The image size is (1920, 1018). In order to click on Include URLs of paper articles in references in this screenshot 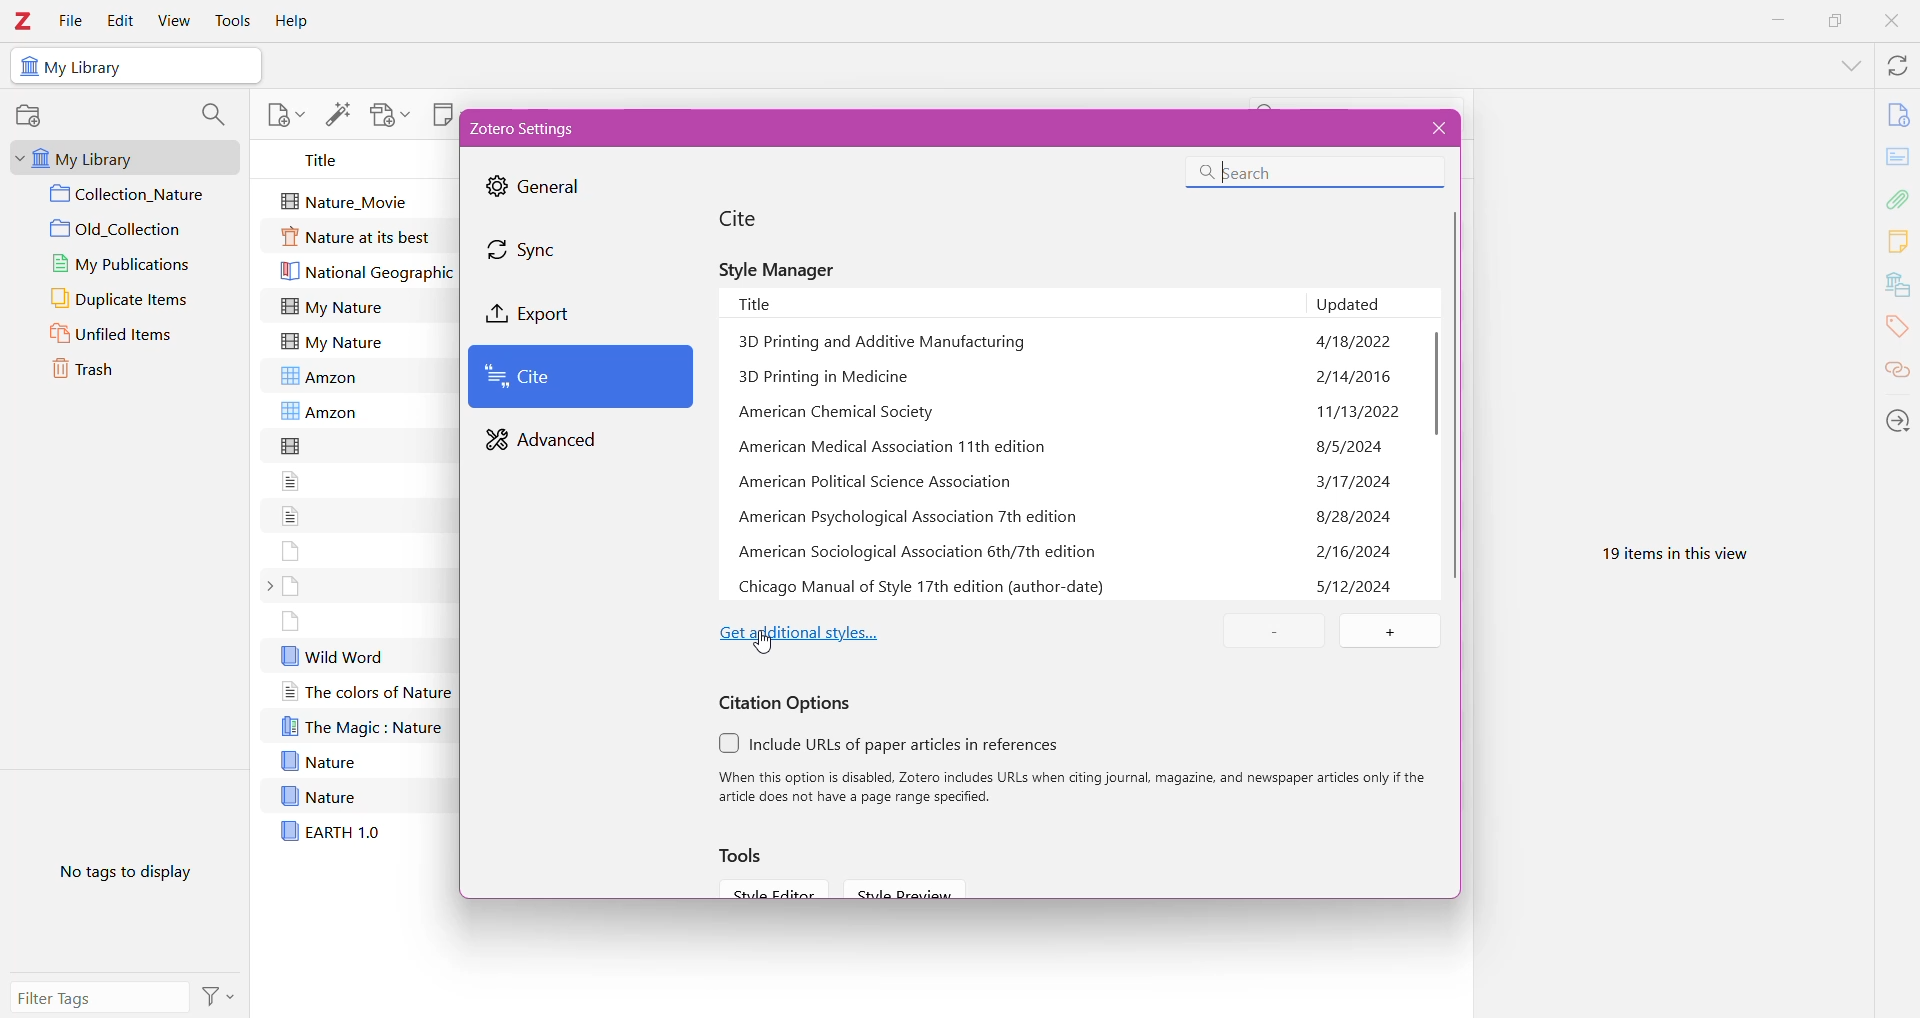, I will do `click(910, 745)`.